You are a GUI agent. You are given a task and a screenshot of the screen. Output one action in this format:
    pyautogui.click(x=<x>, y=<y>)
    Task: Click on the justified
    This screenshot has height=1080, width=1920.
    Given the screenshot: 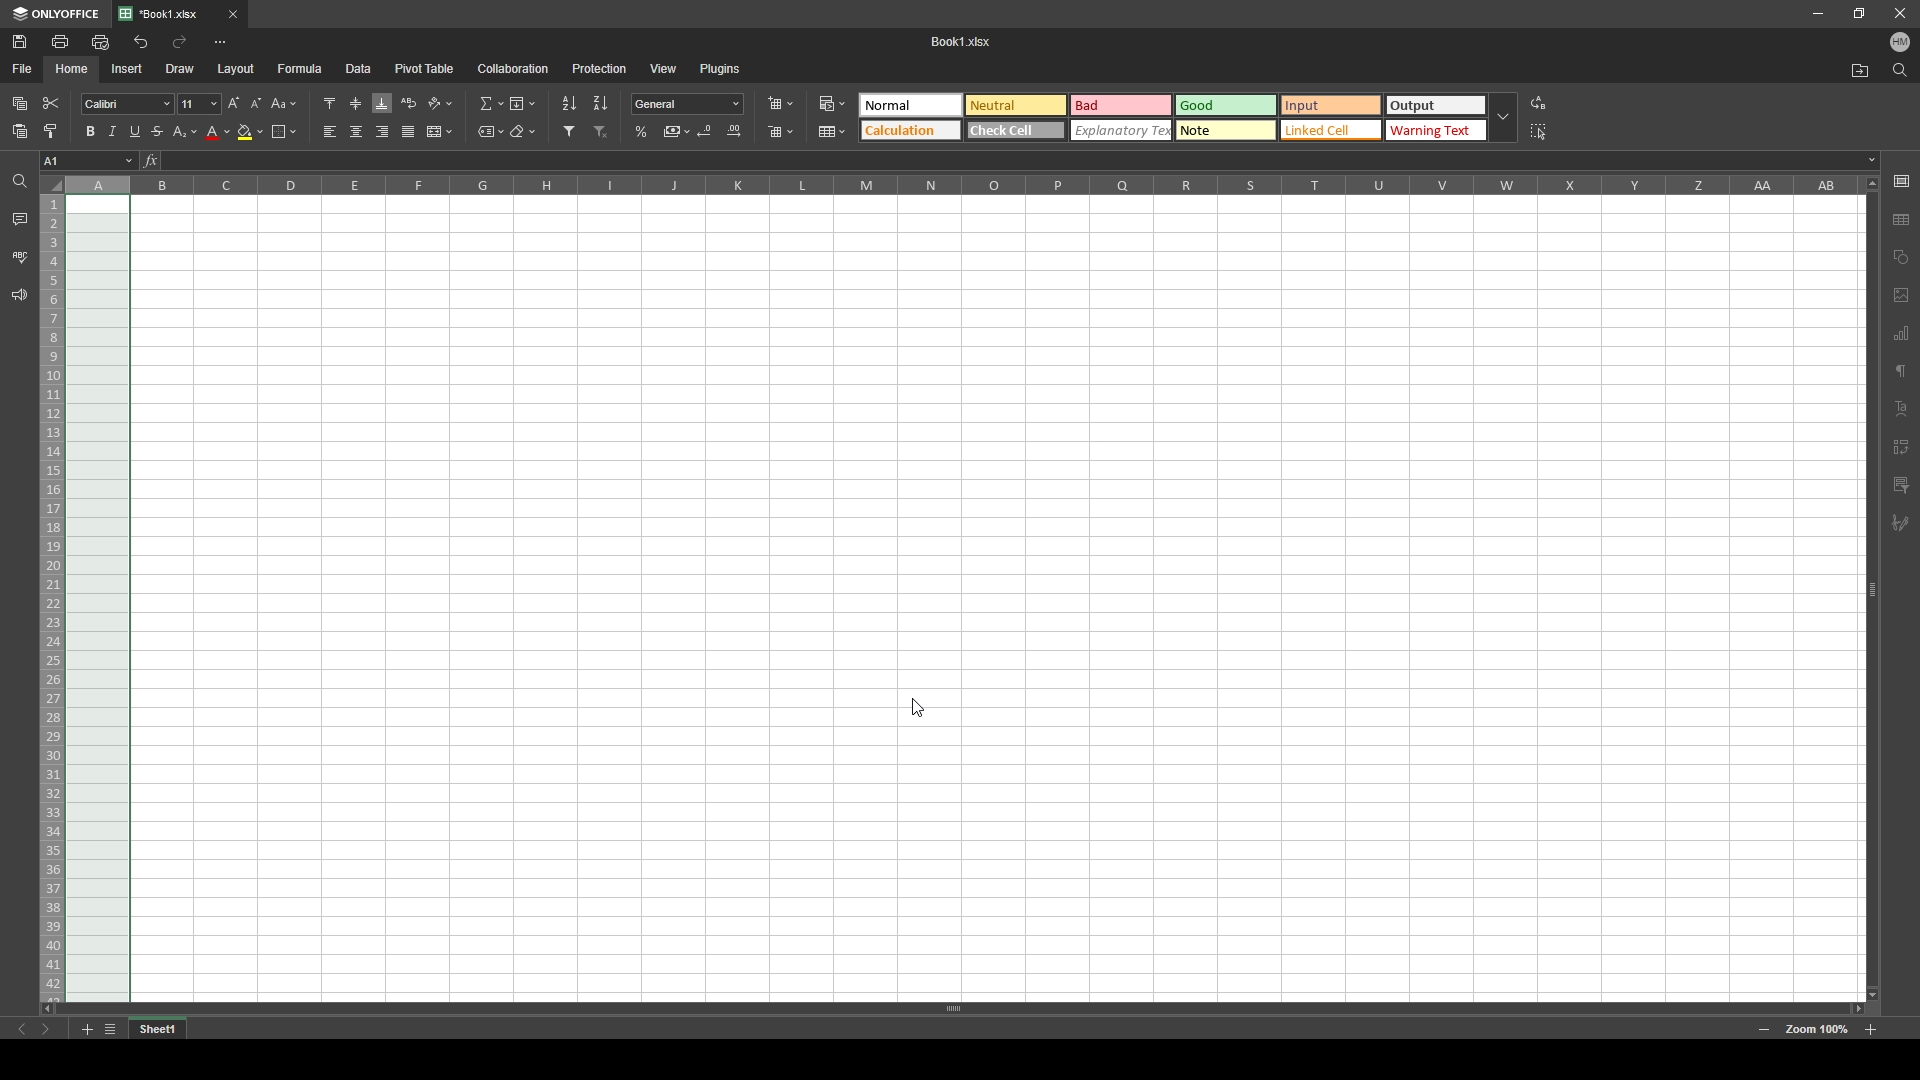 What is the action you would take?
    pyautogui.click(x=409, y=132)
    